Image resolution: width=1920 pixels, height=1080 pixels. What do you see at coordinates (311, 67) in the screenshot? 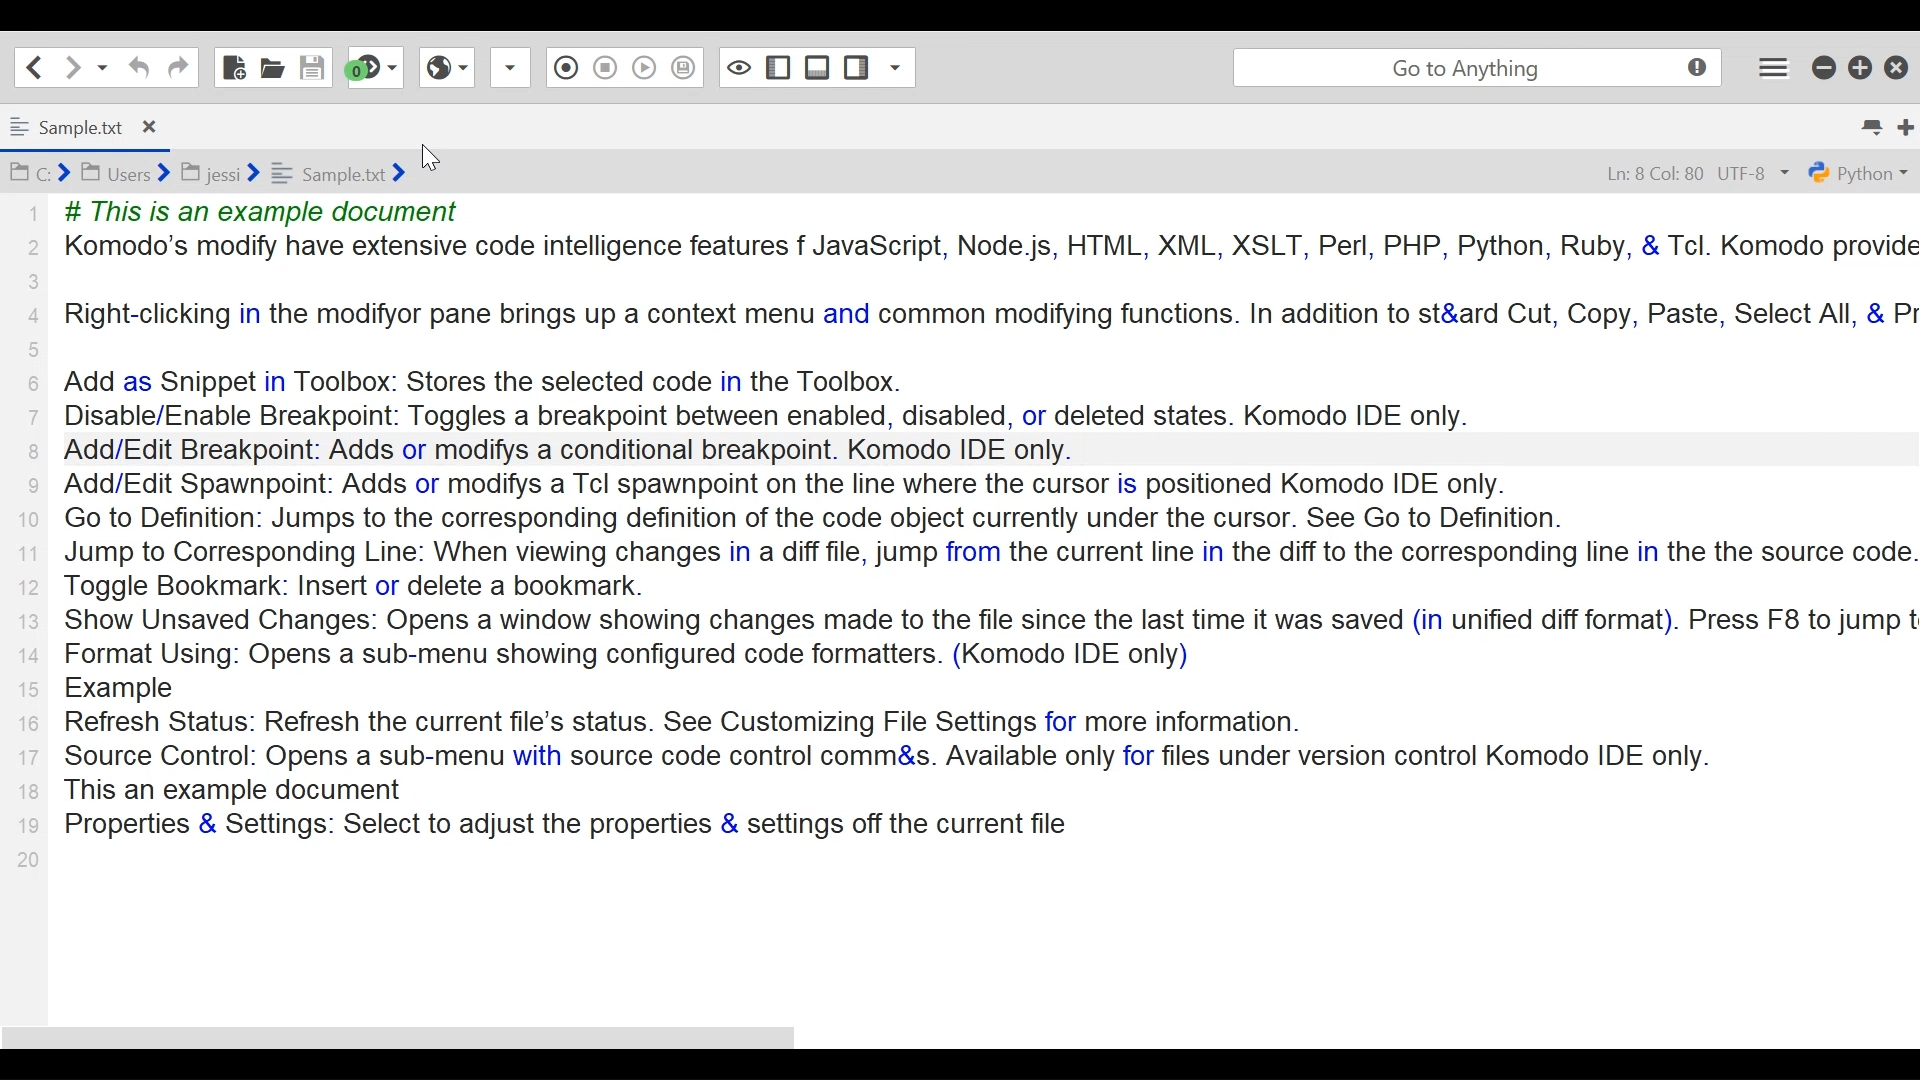
I see `Save File` at bounding box center [311, 67].